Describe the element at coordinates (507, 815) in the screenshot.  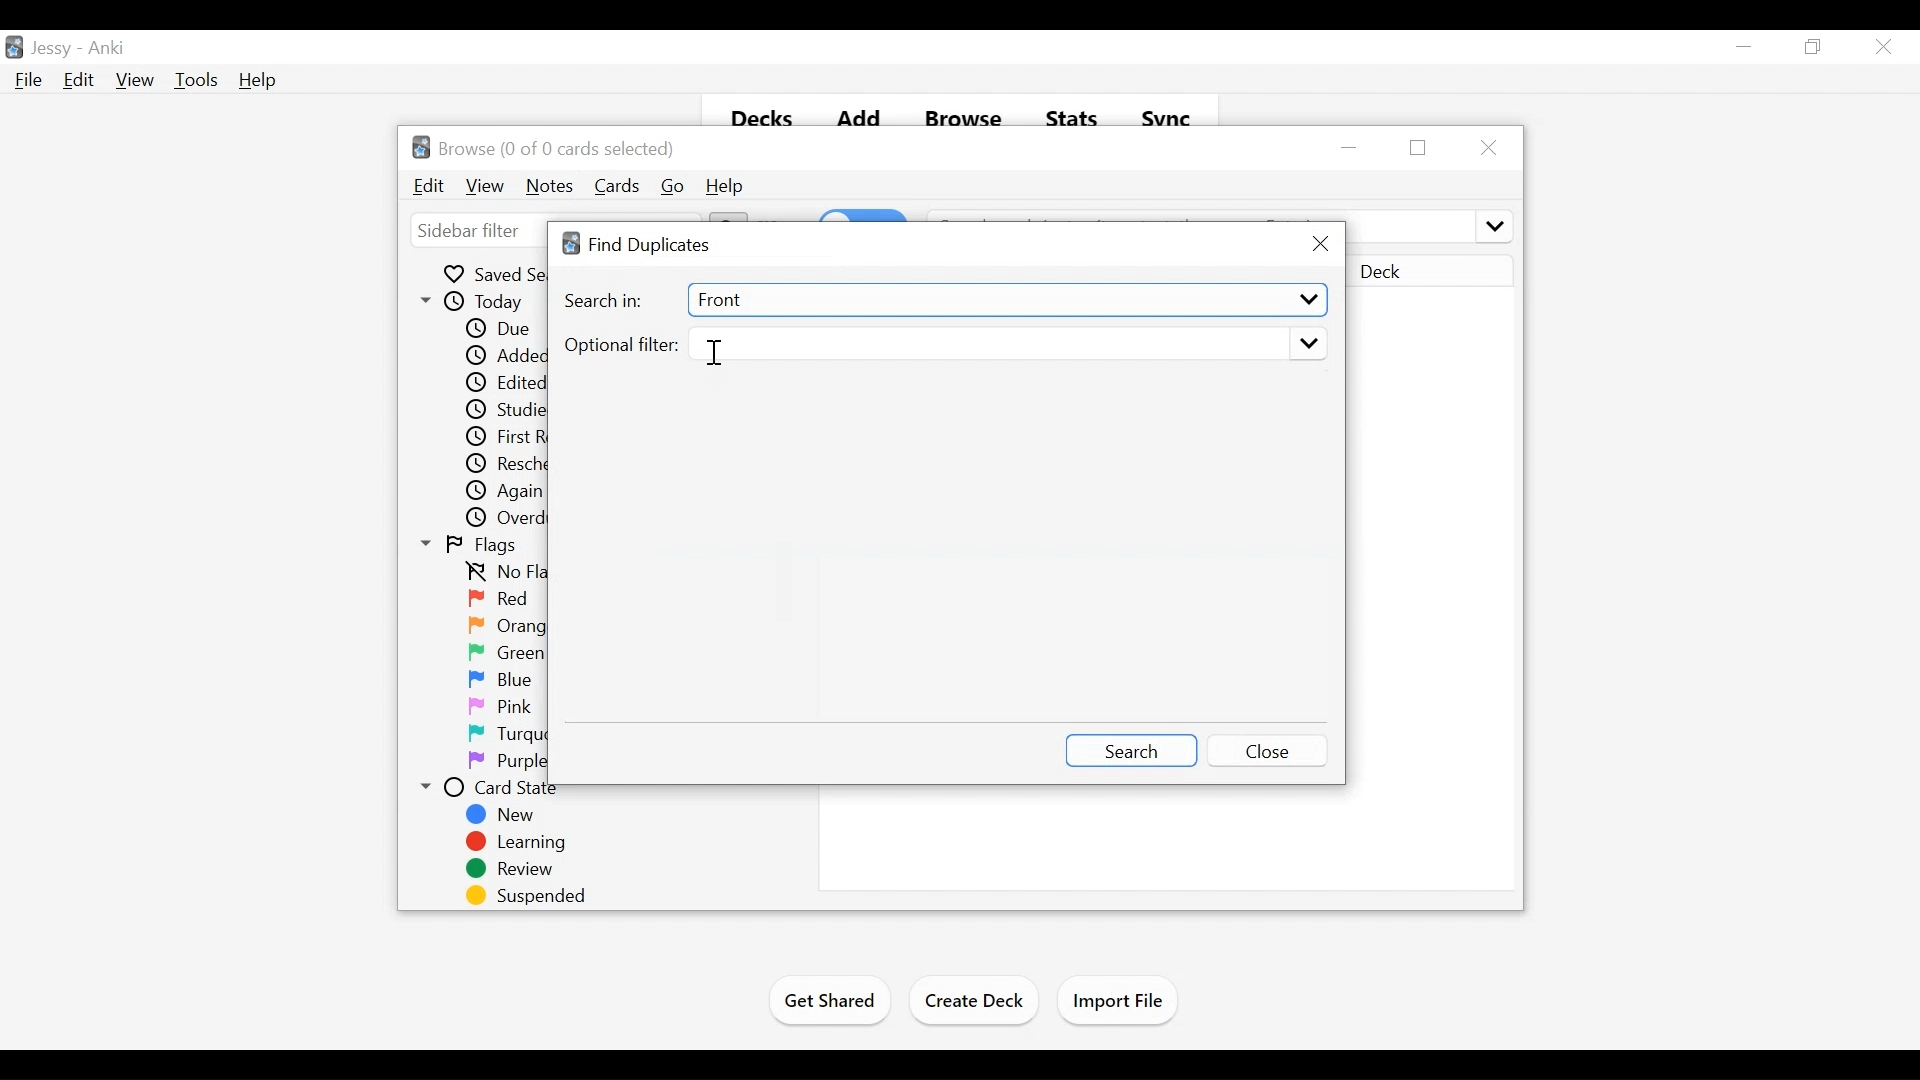
I see `New` at that location.